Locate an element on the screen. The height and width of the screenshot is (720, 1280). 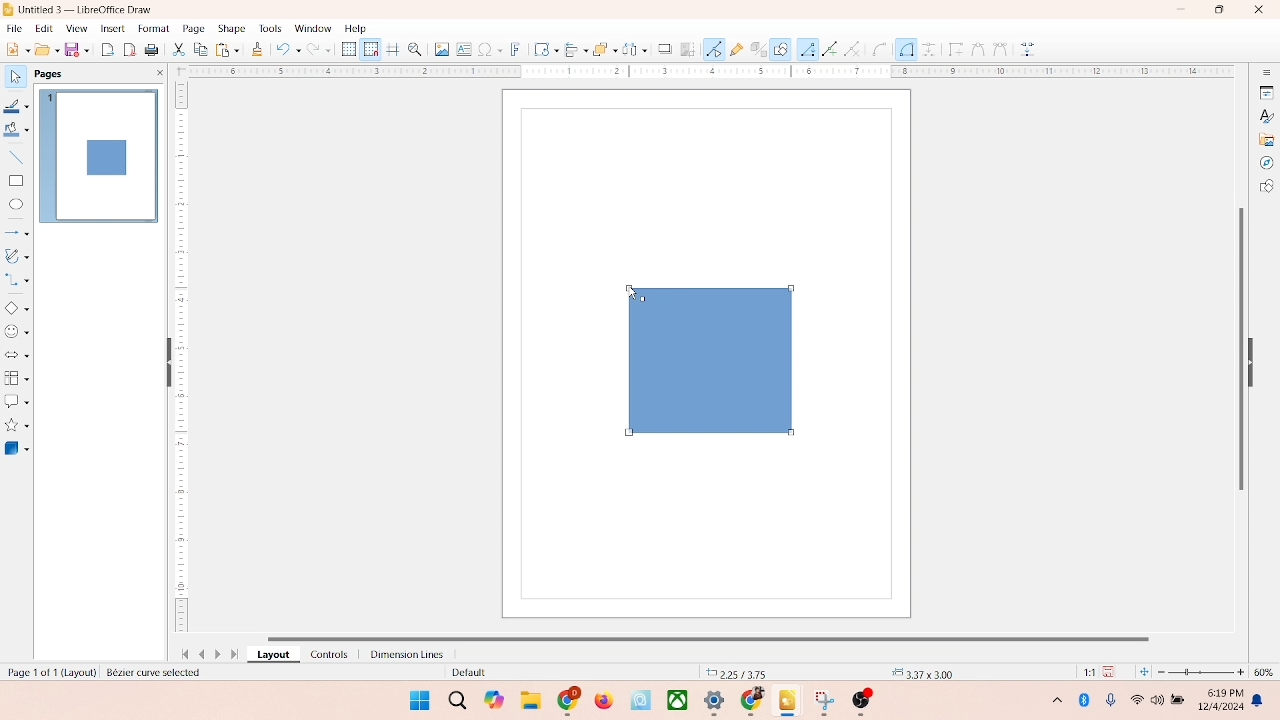
copilot is located at coordinates (496, 700).